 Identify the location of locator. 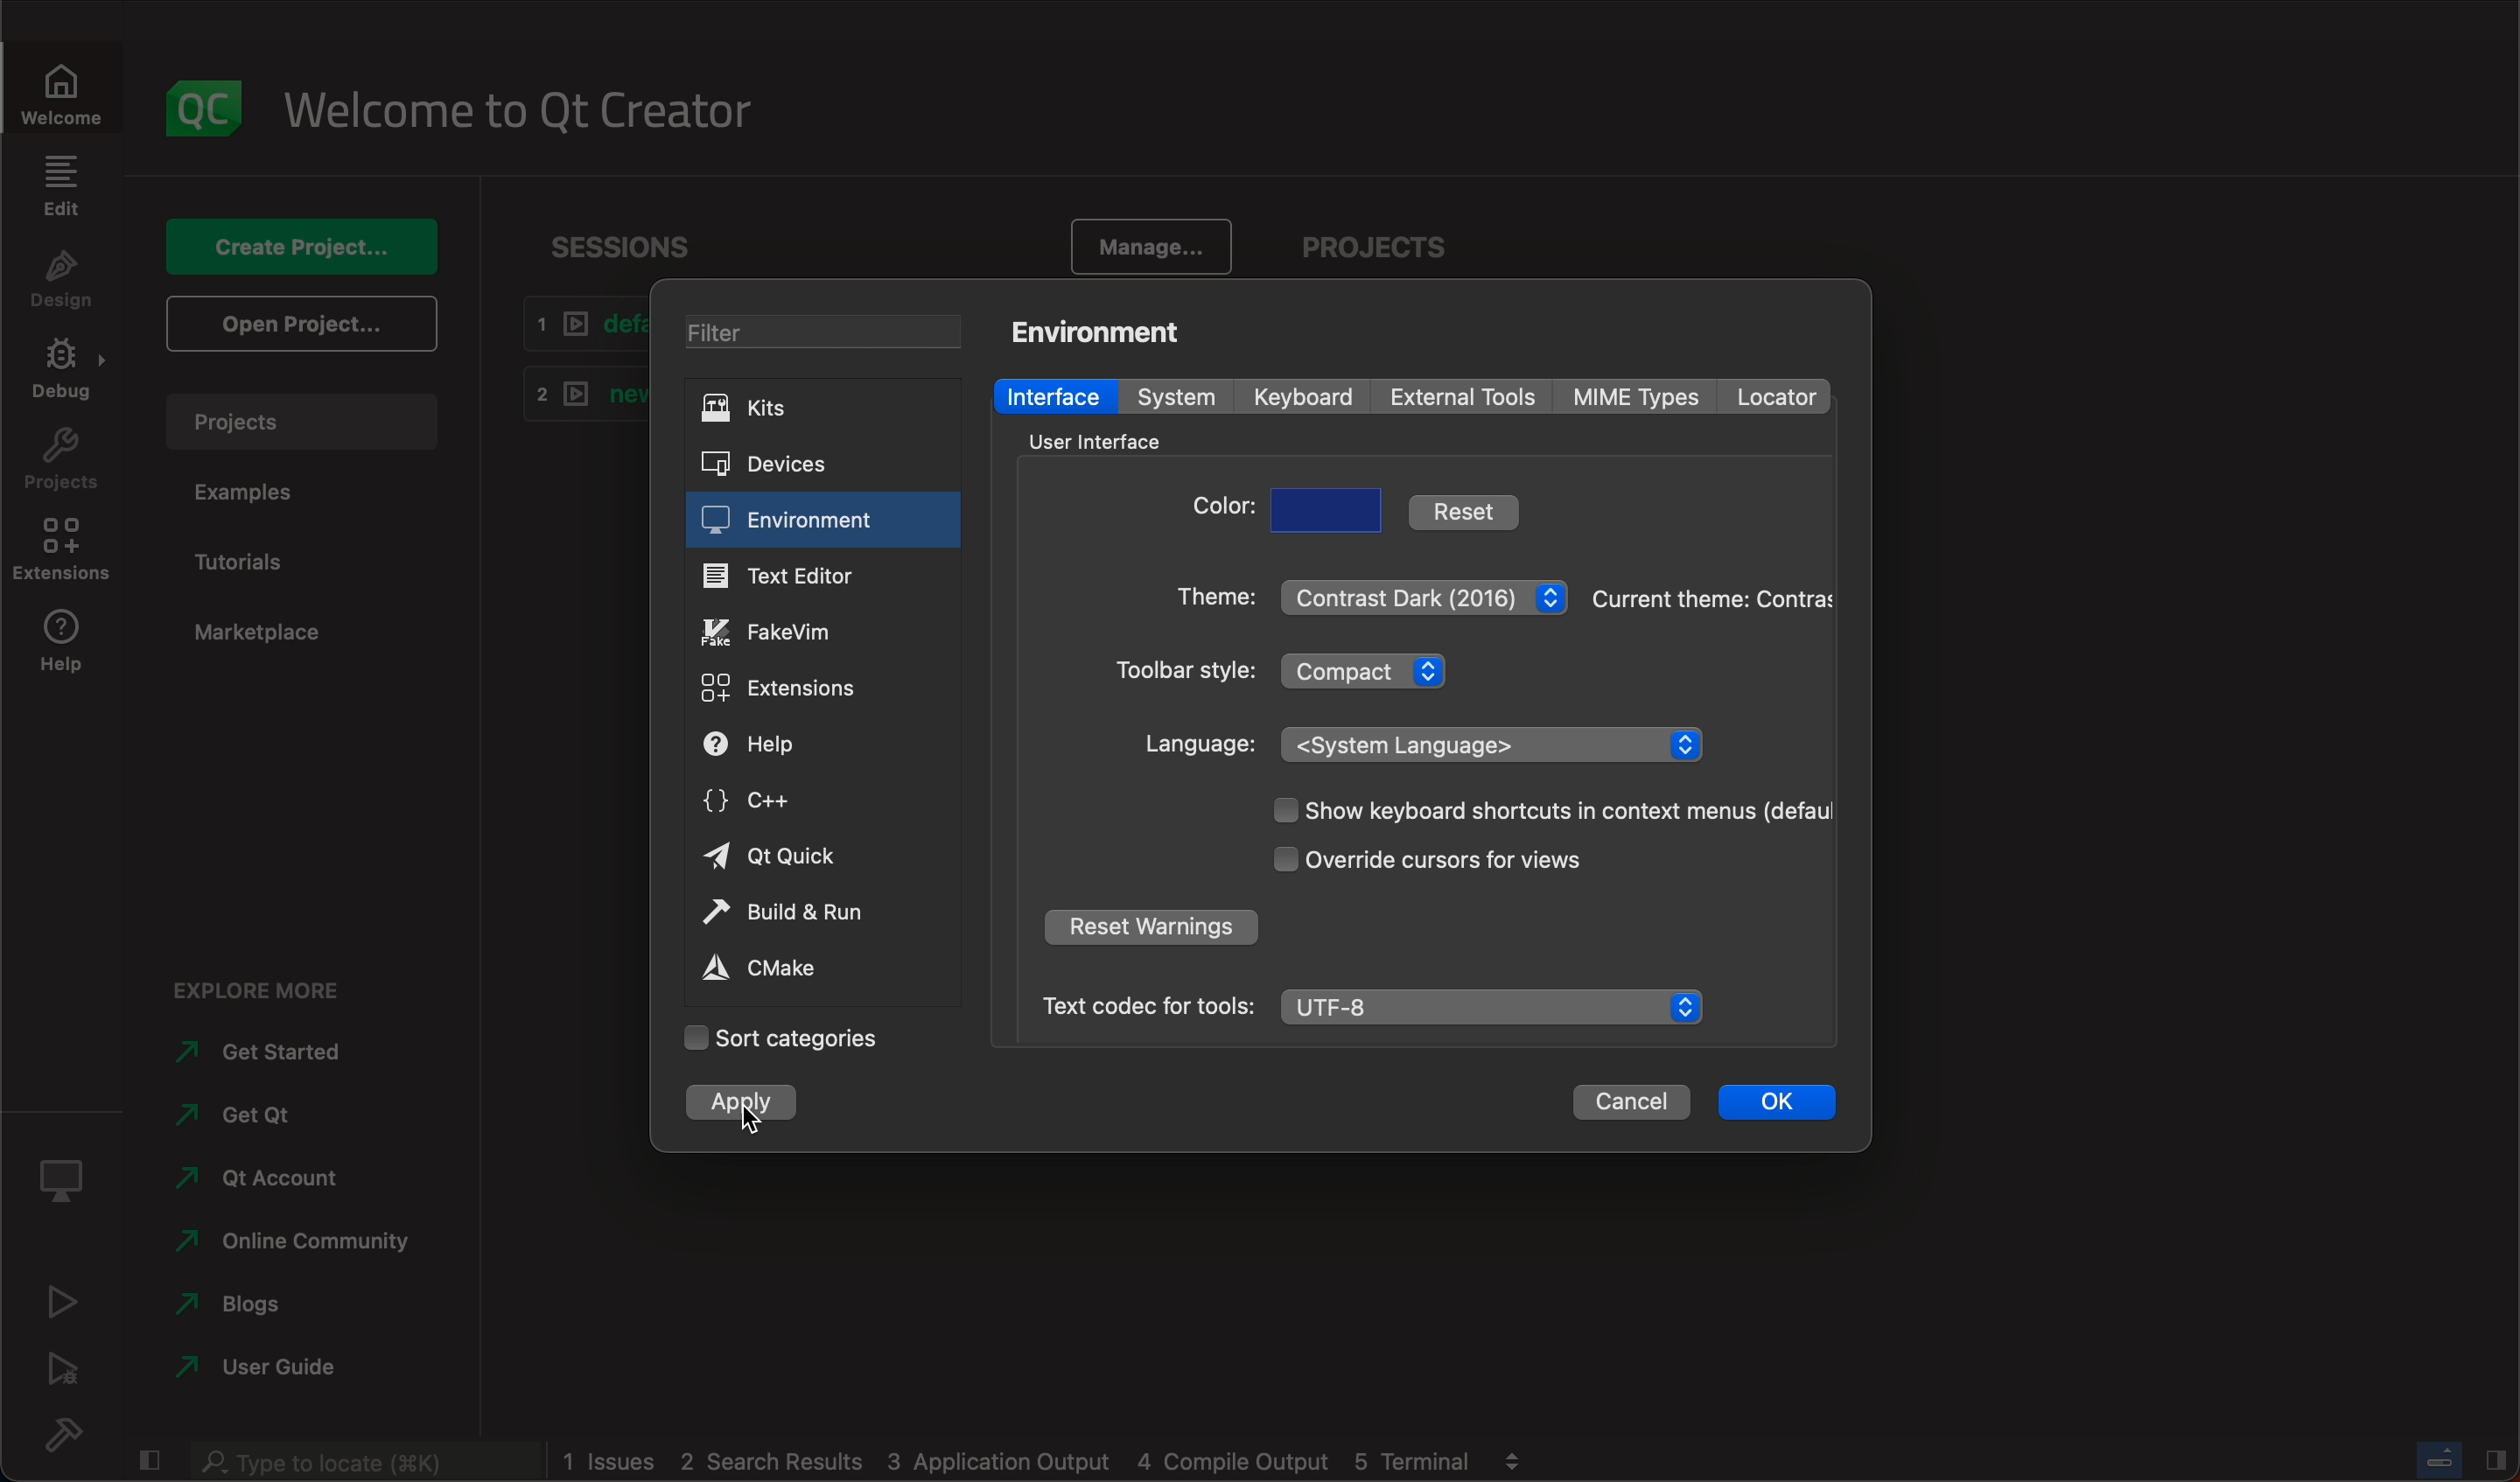
(1774, 397).